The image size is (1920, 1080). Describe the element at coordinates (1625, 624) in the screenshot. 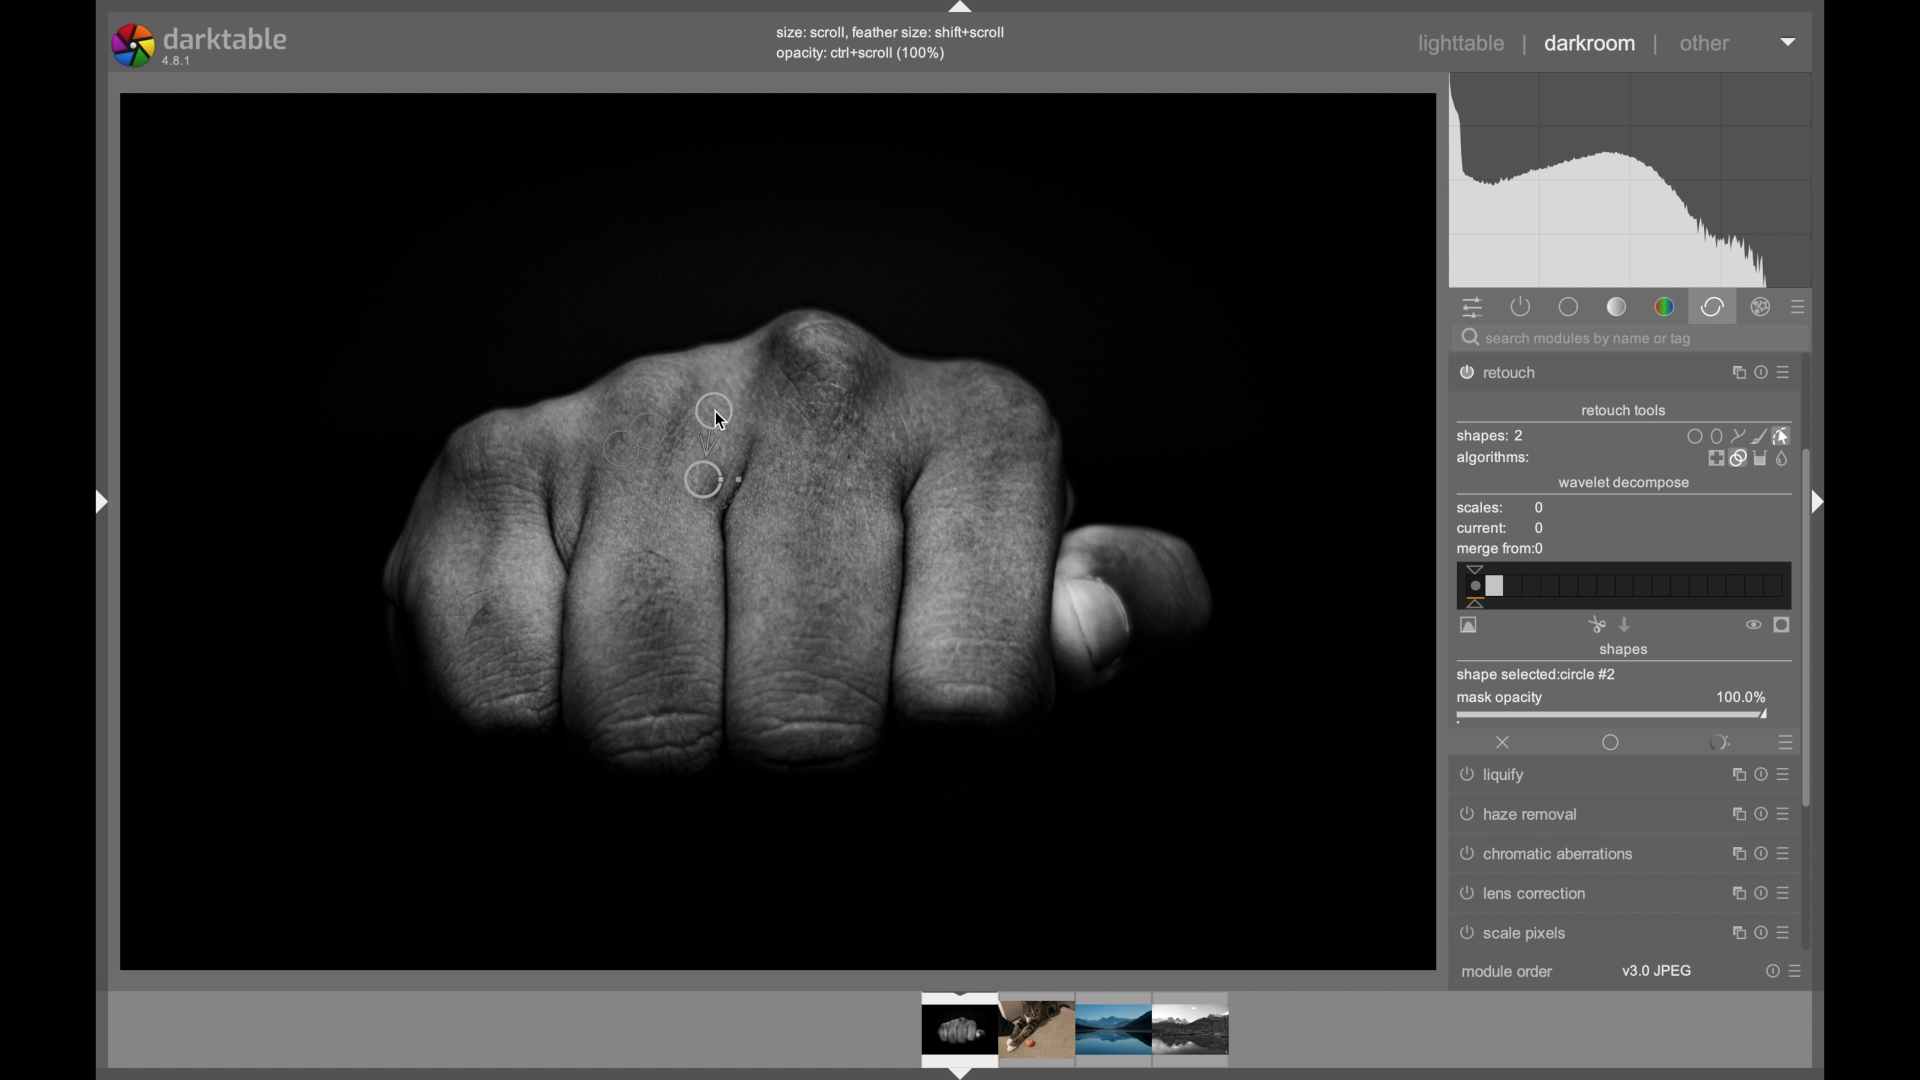

I see `paste` at that location.